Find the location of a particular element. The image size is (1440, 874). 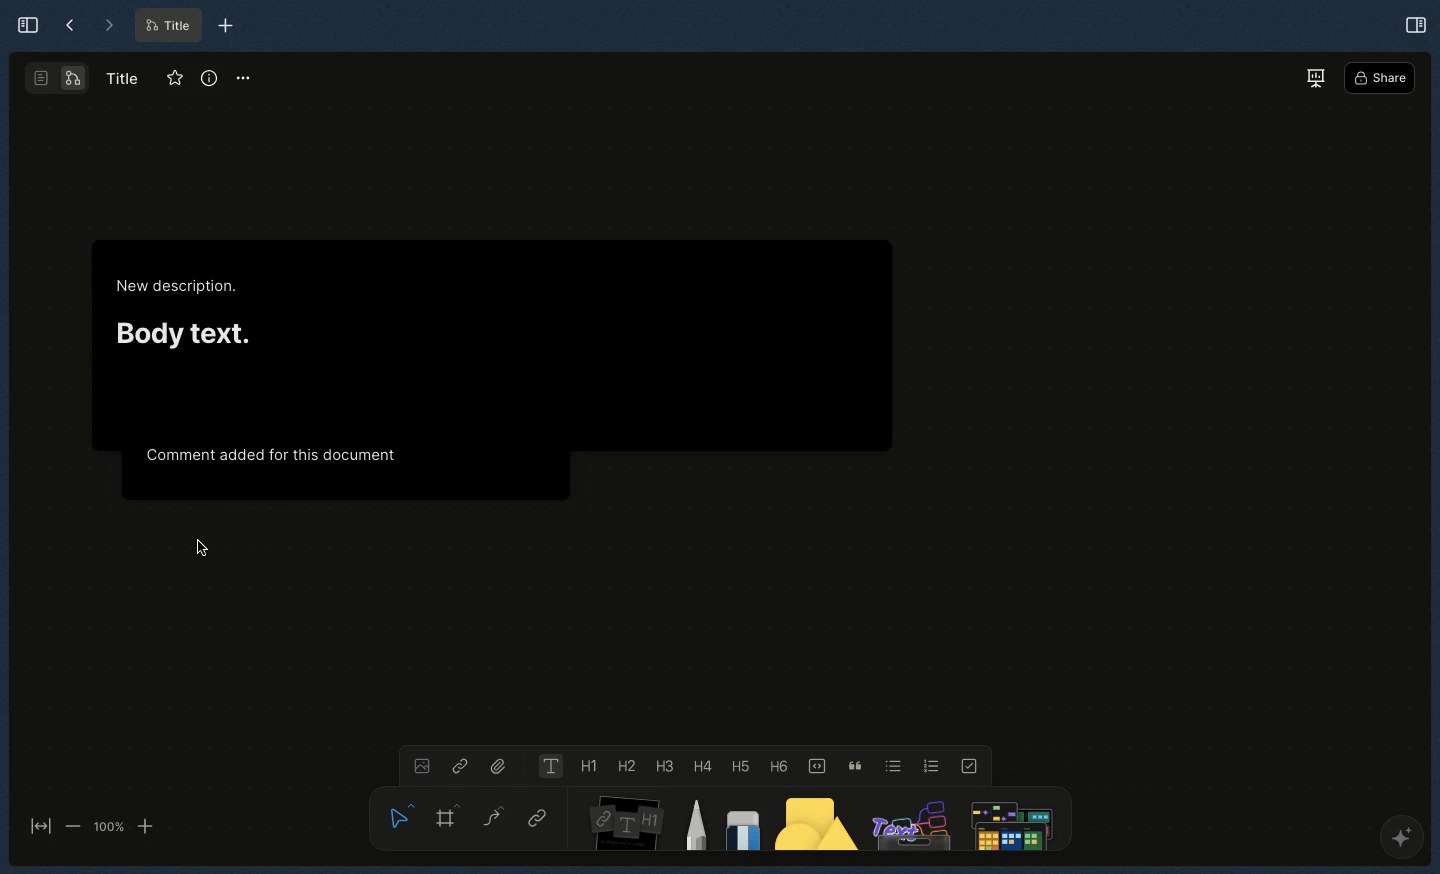

Title is located at coordinates (166, 26).